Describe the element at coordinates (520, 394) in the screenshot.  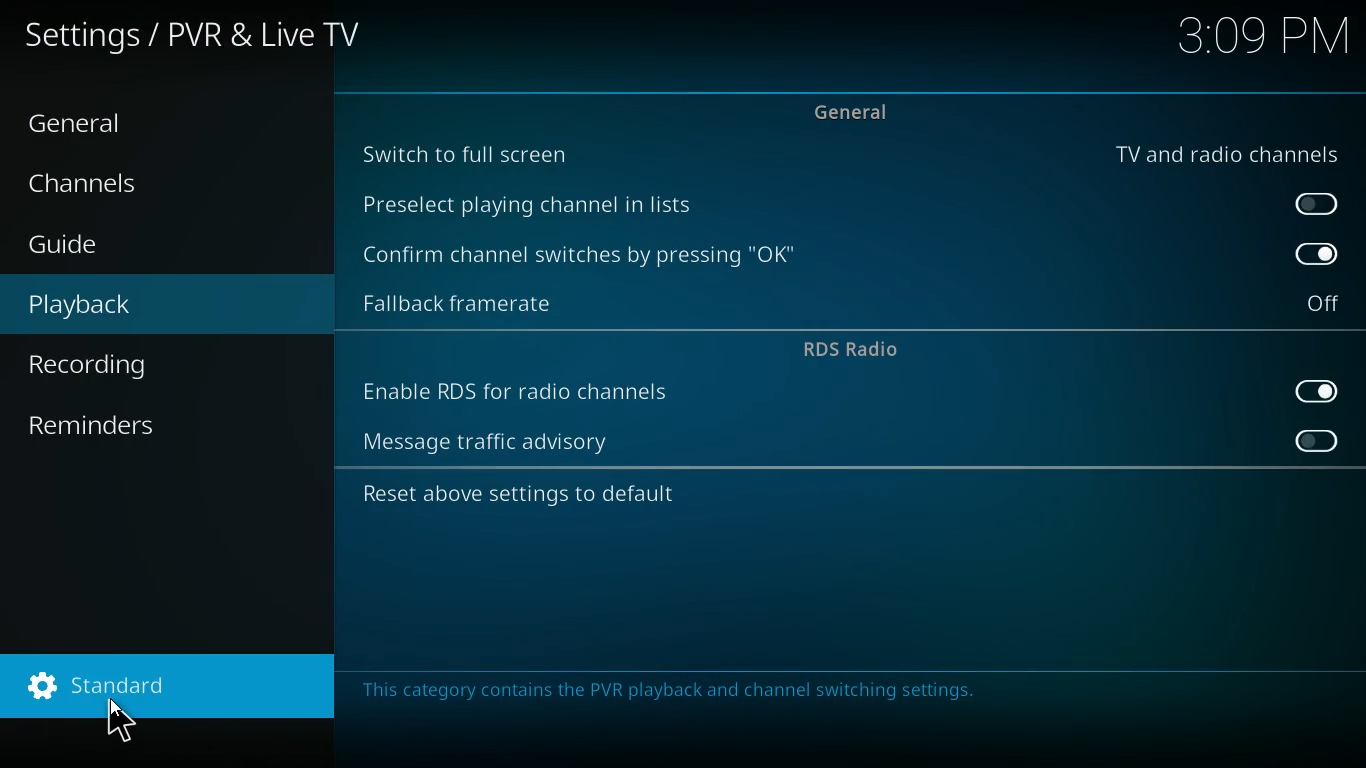
I see `enable rds for radio ` at that location.